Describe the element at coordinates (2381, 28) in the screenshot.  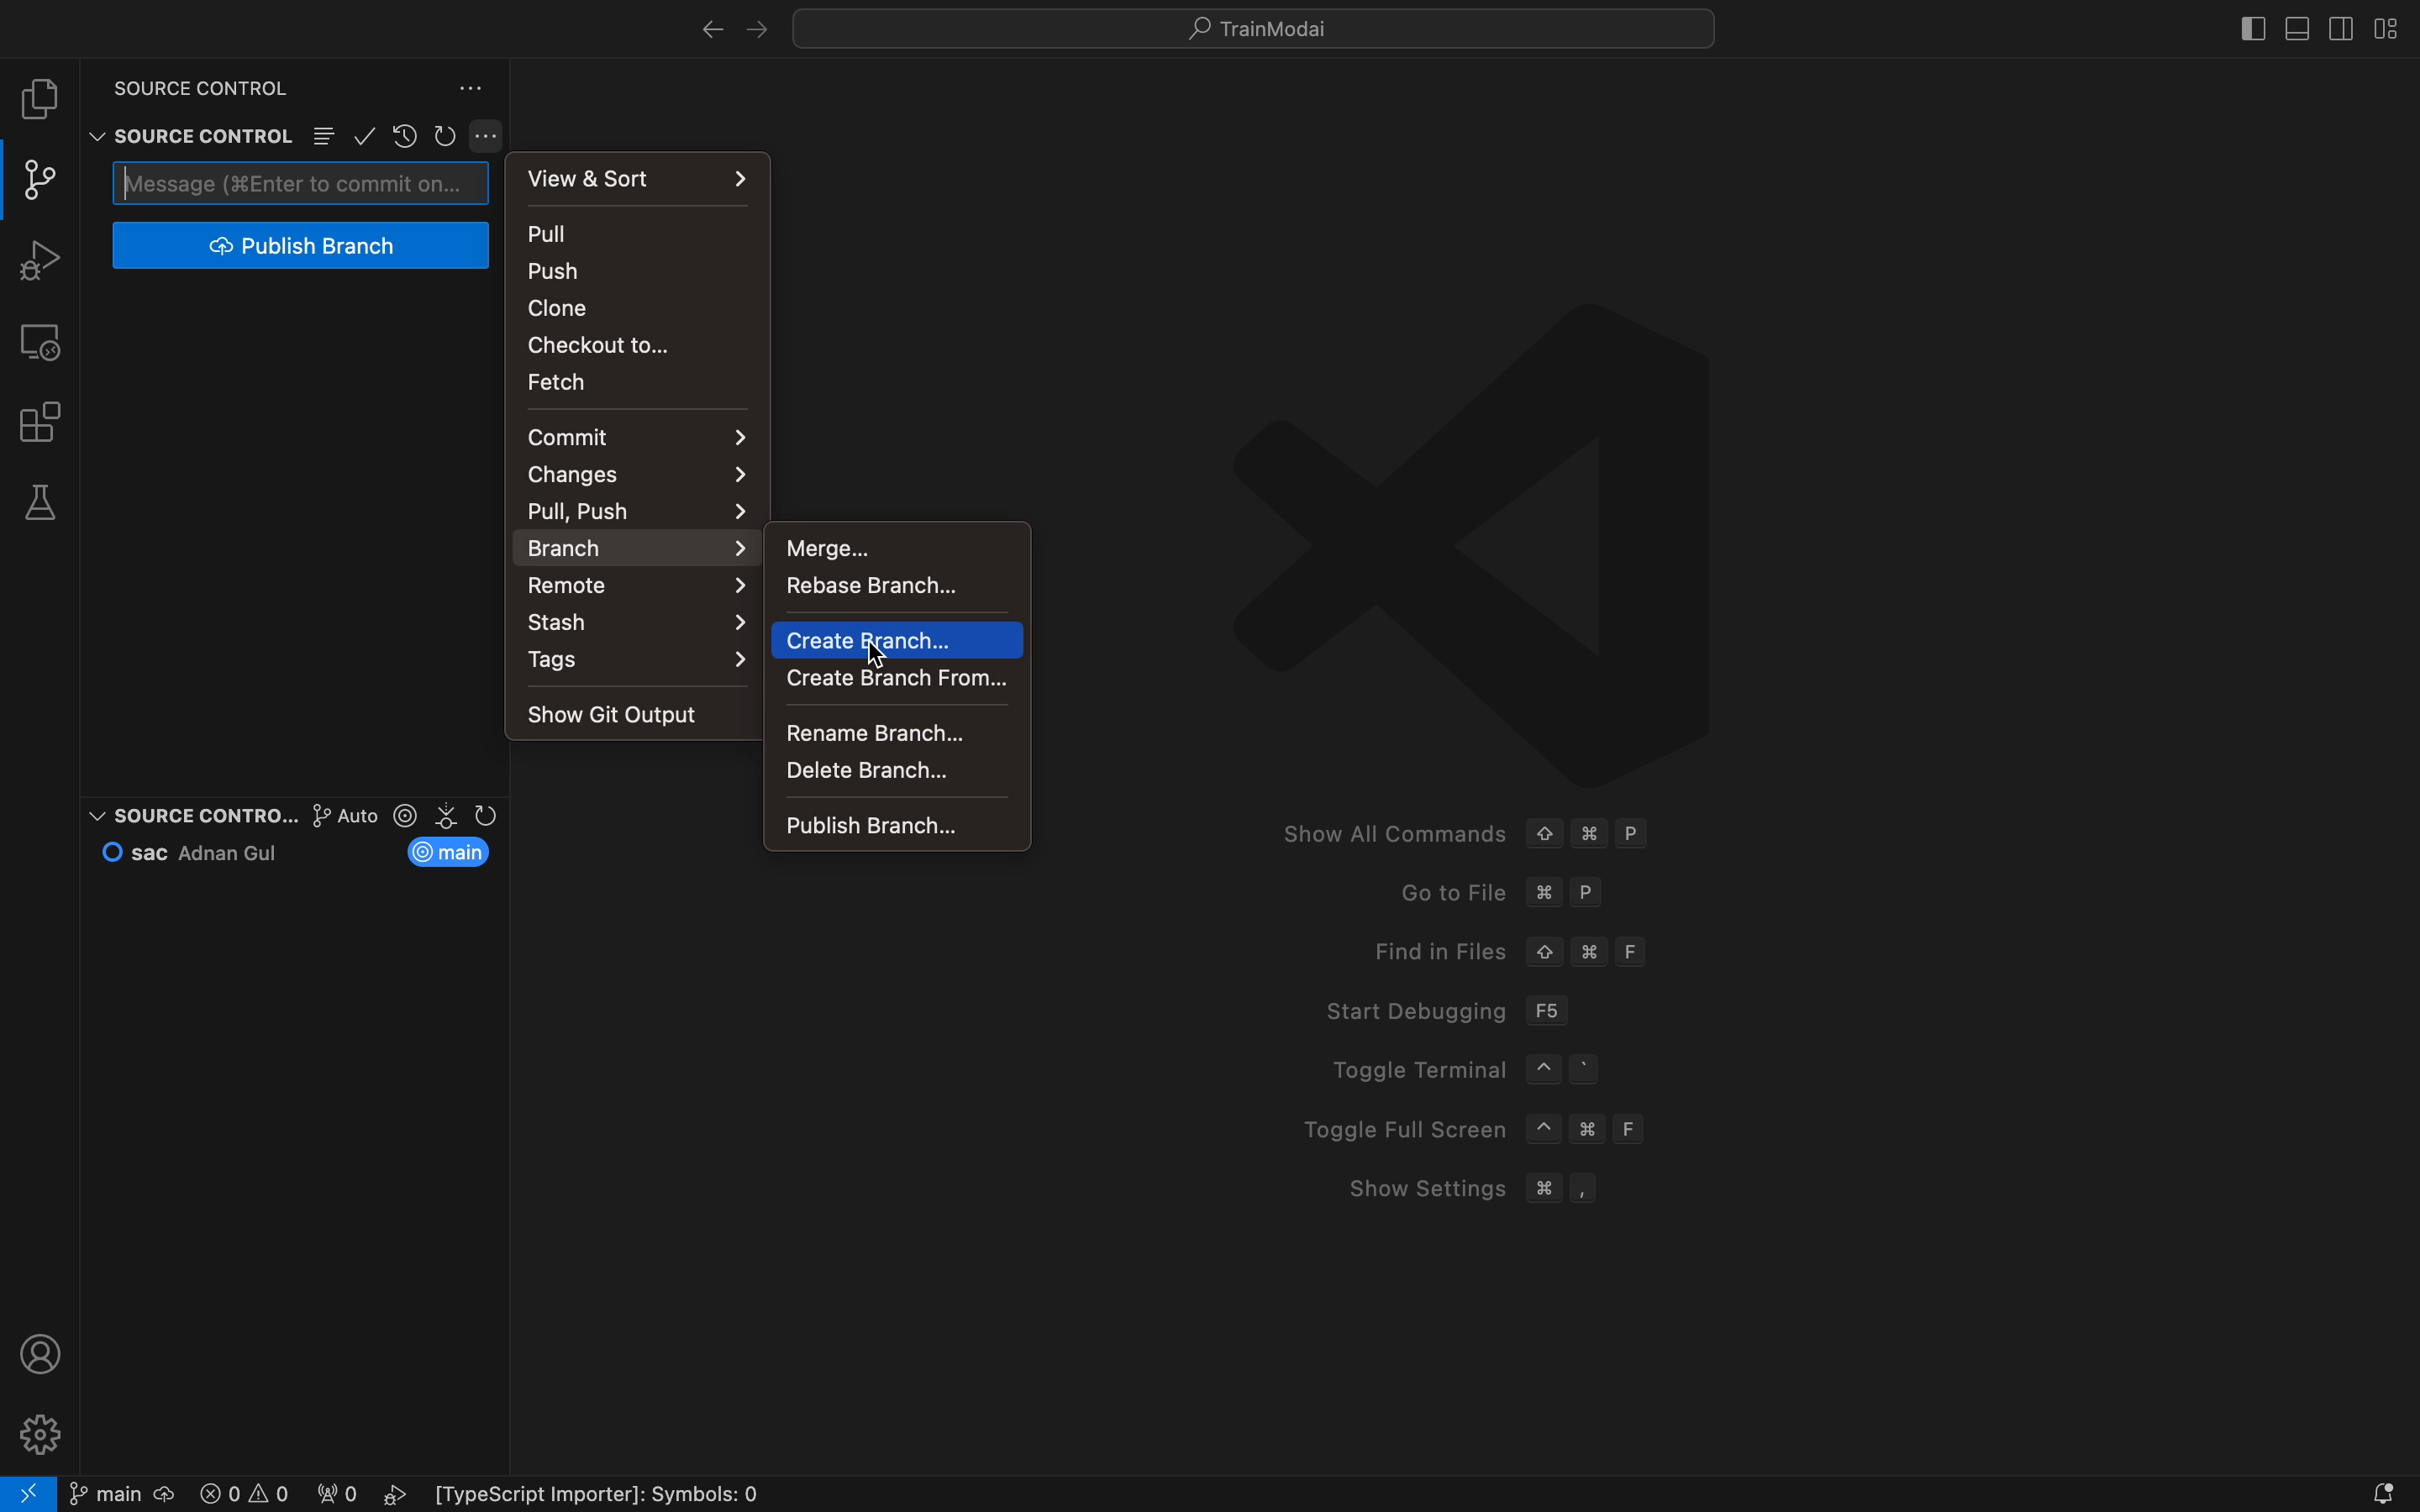
I see `layouts` at that location.